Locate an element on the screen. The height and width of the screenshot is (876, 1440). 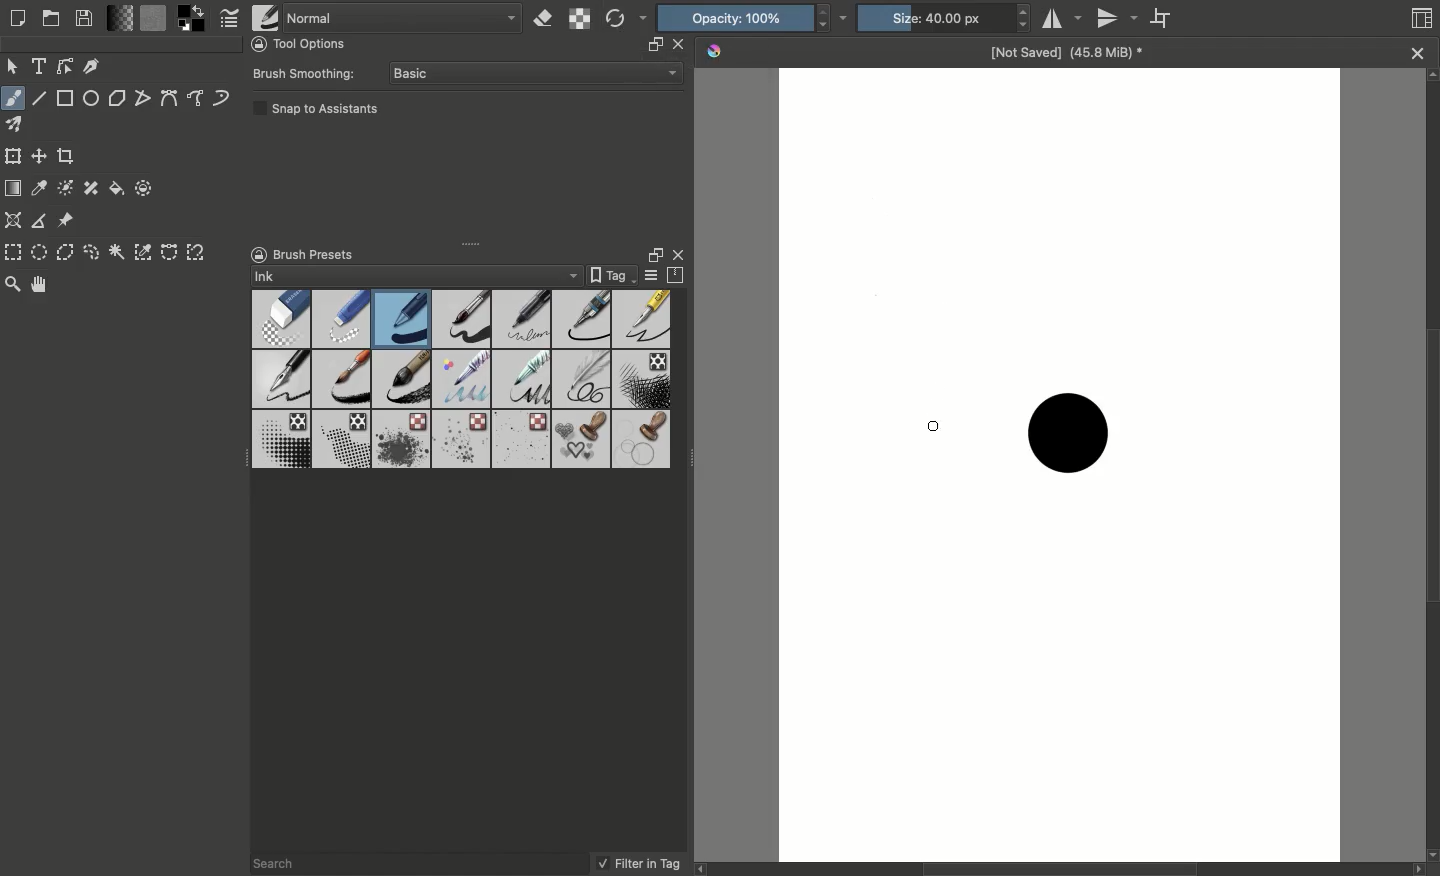
Vertical mirror is located at coordinates (1120, 21).